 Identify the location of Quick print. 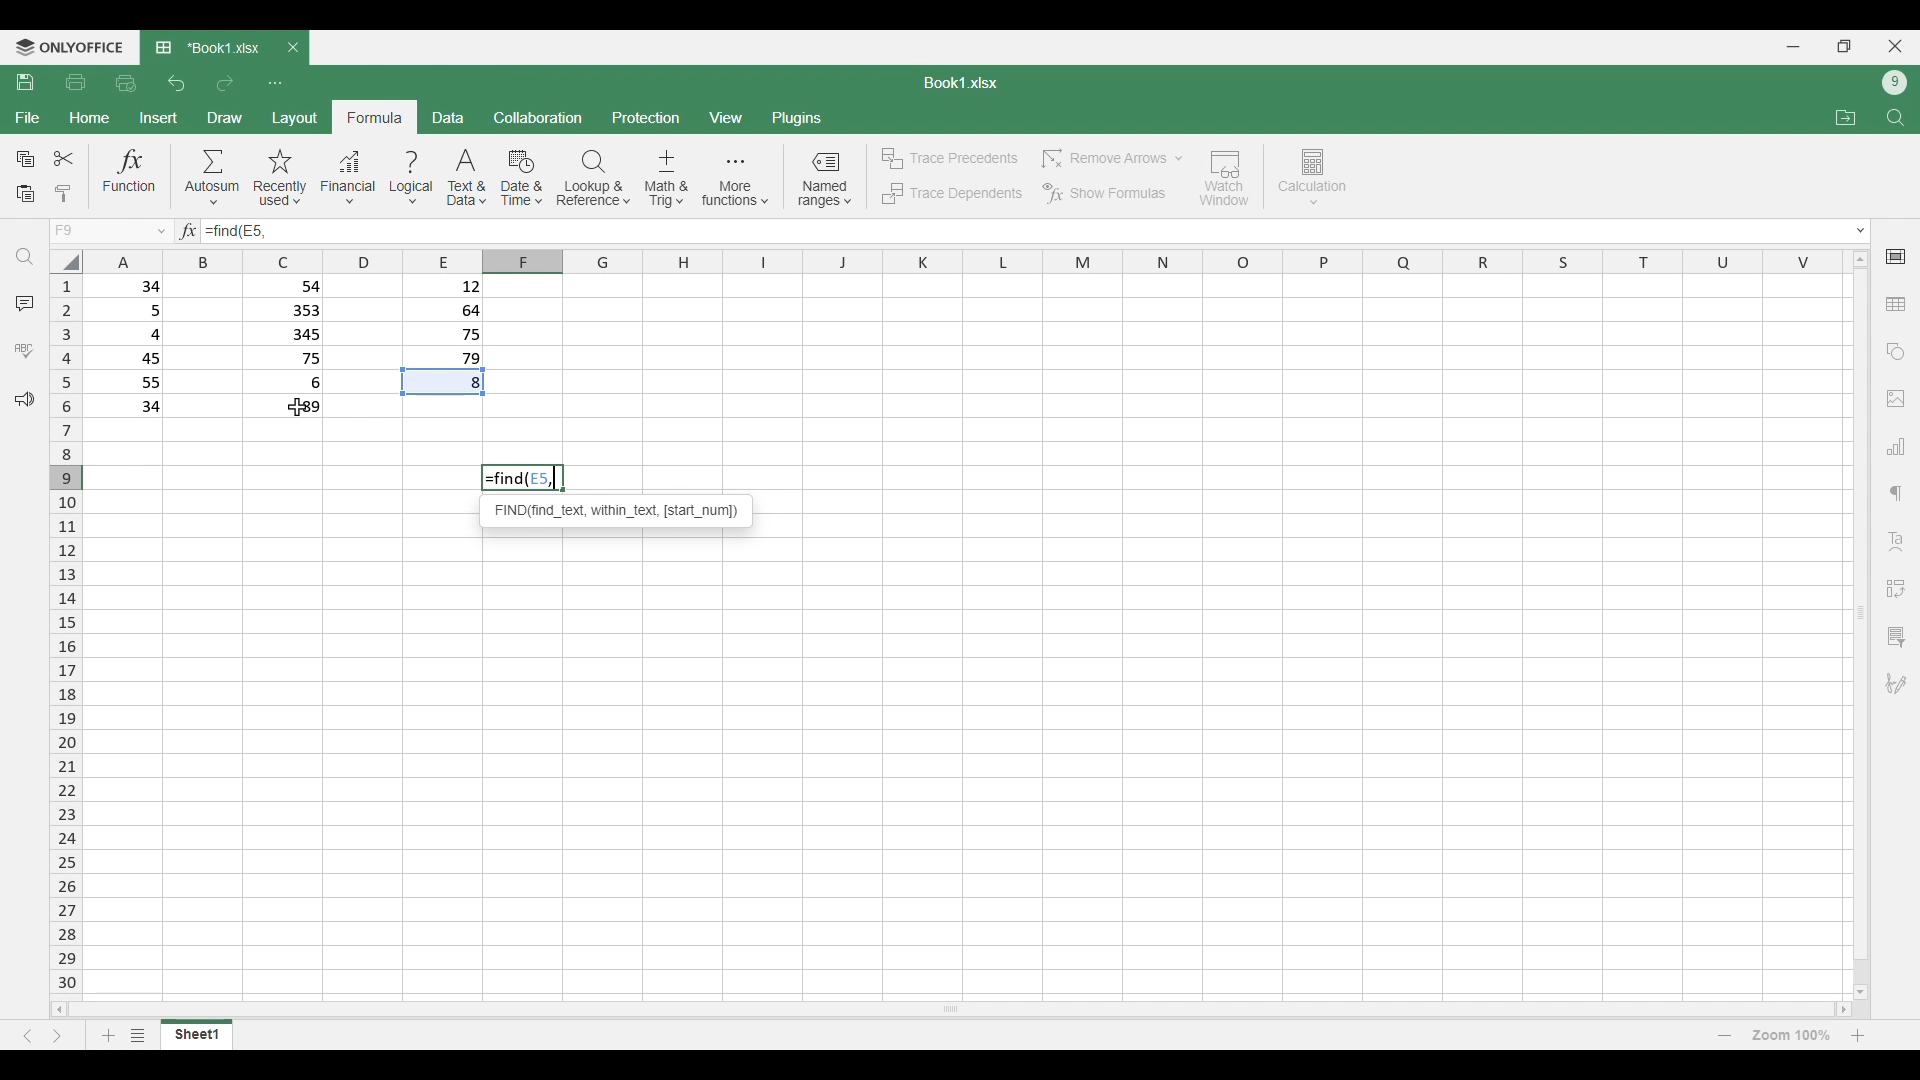
(126, 84).